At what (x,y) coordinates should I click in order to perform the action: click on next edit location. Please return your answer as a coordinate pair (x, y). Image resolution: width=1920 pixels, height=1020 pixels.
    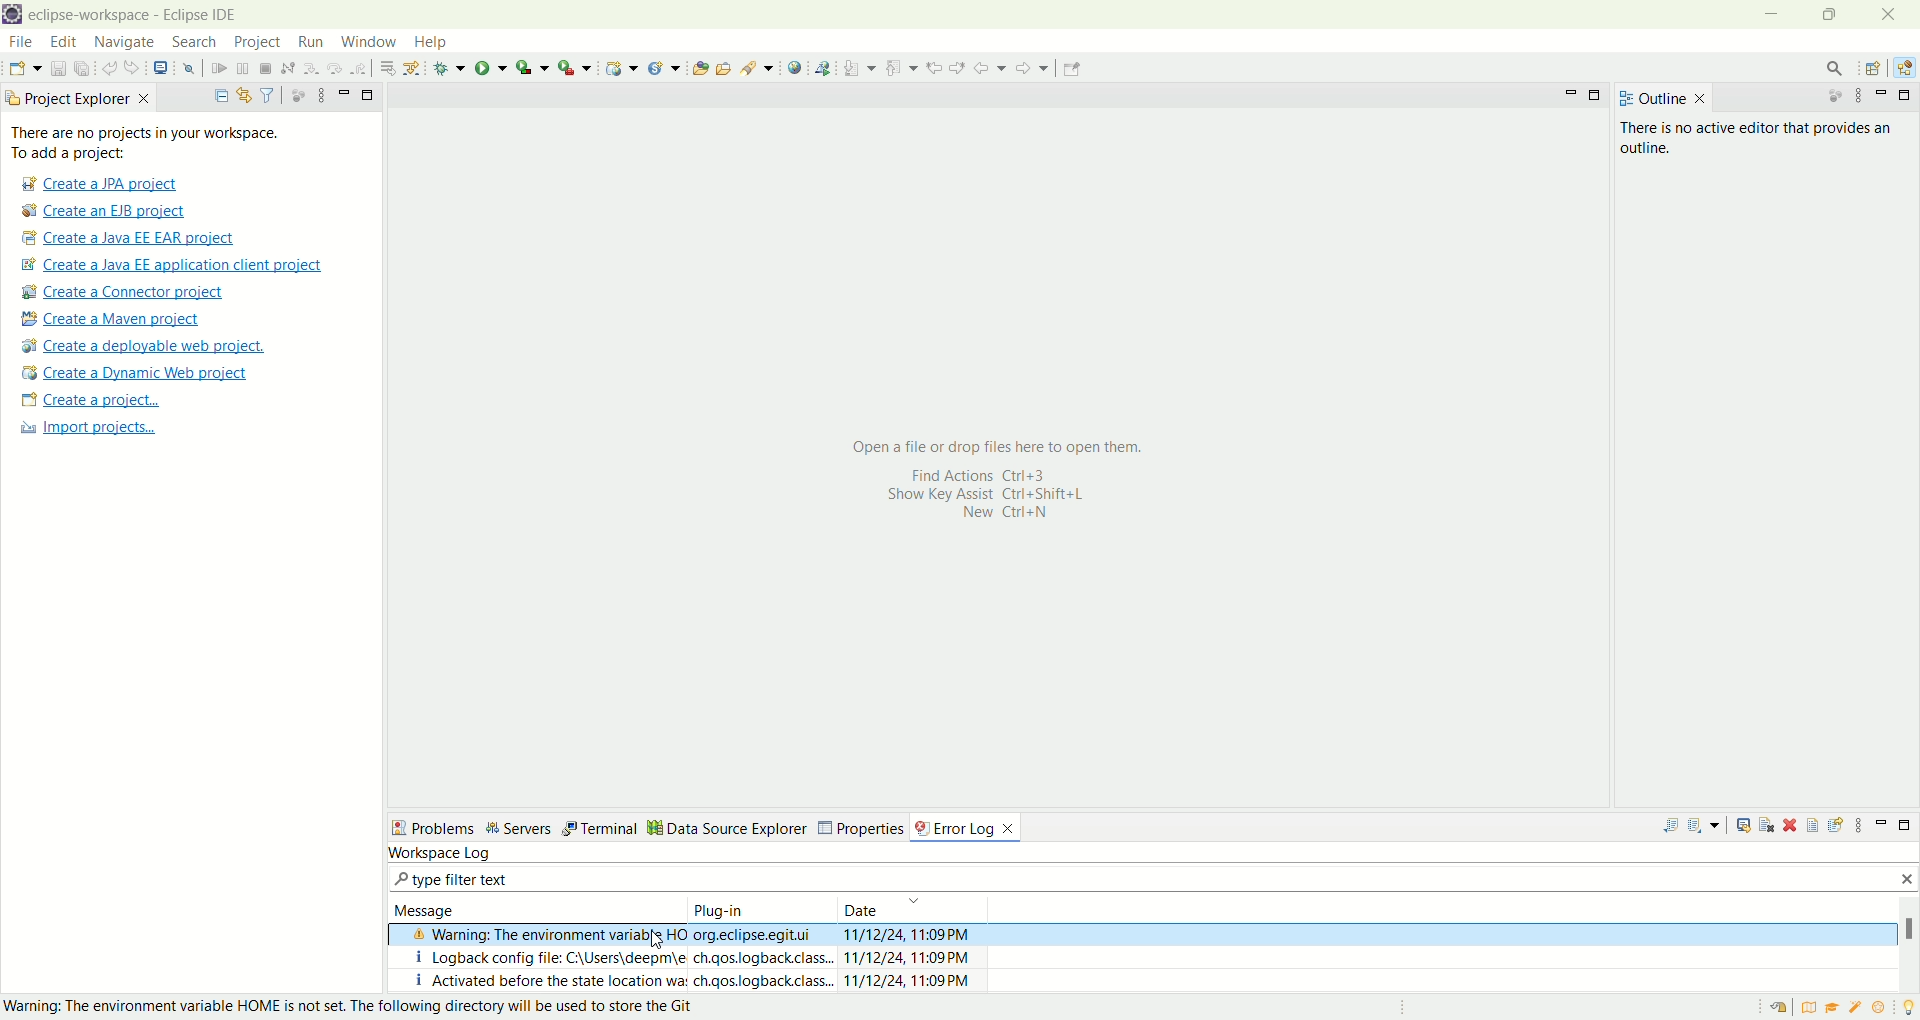
    Looking at the image, I should click on (958, 66).